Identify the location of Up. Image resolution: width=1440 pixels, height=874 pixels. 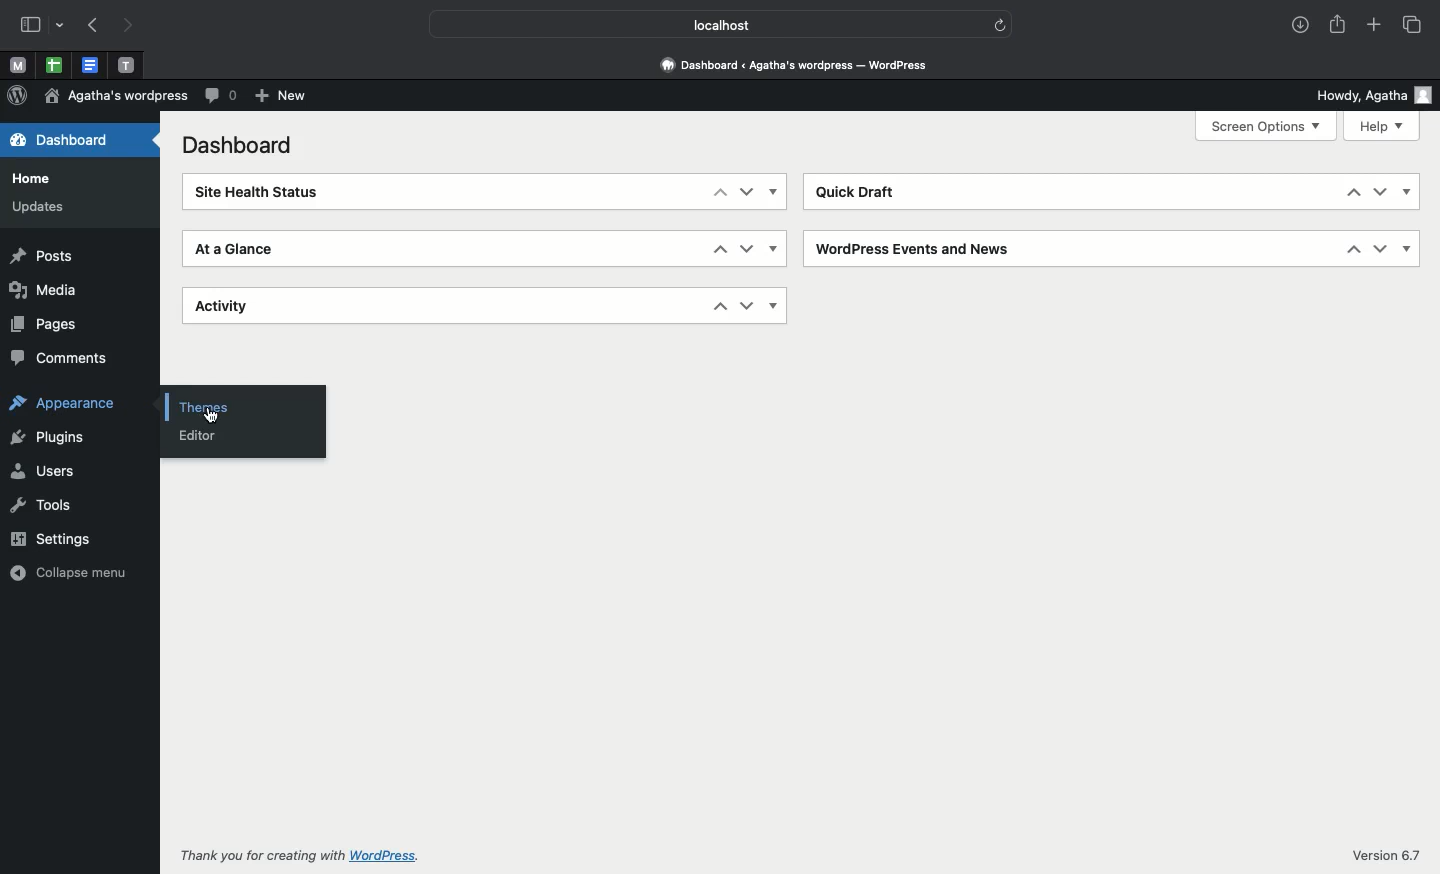
(719, 195).